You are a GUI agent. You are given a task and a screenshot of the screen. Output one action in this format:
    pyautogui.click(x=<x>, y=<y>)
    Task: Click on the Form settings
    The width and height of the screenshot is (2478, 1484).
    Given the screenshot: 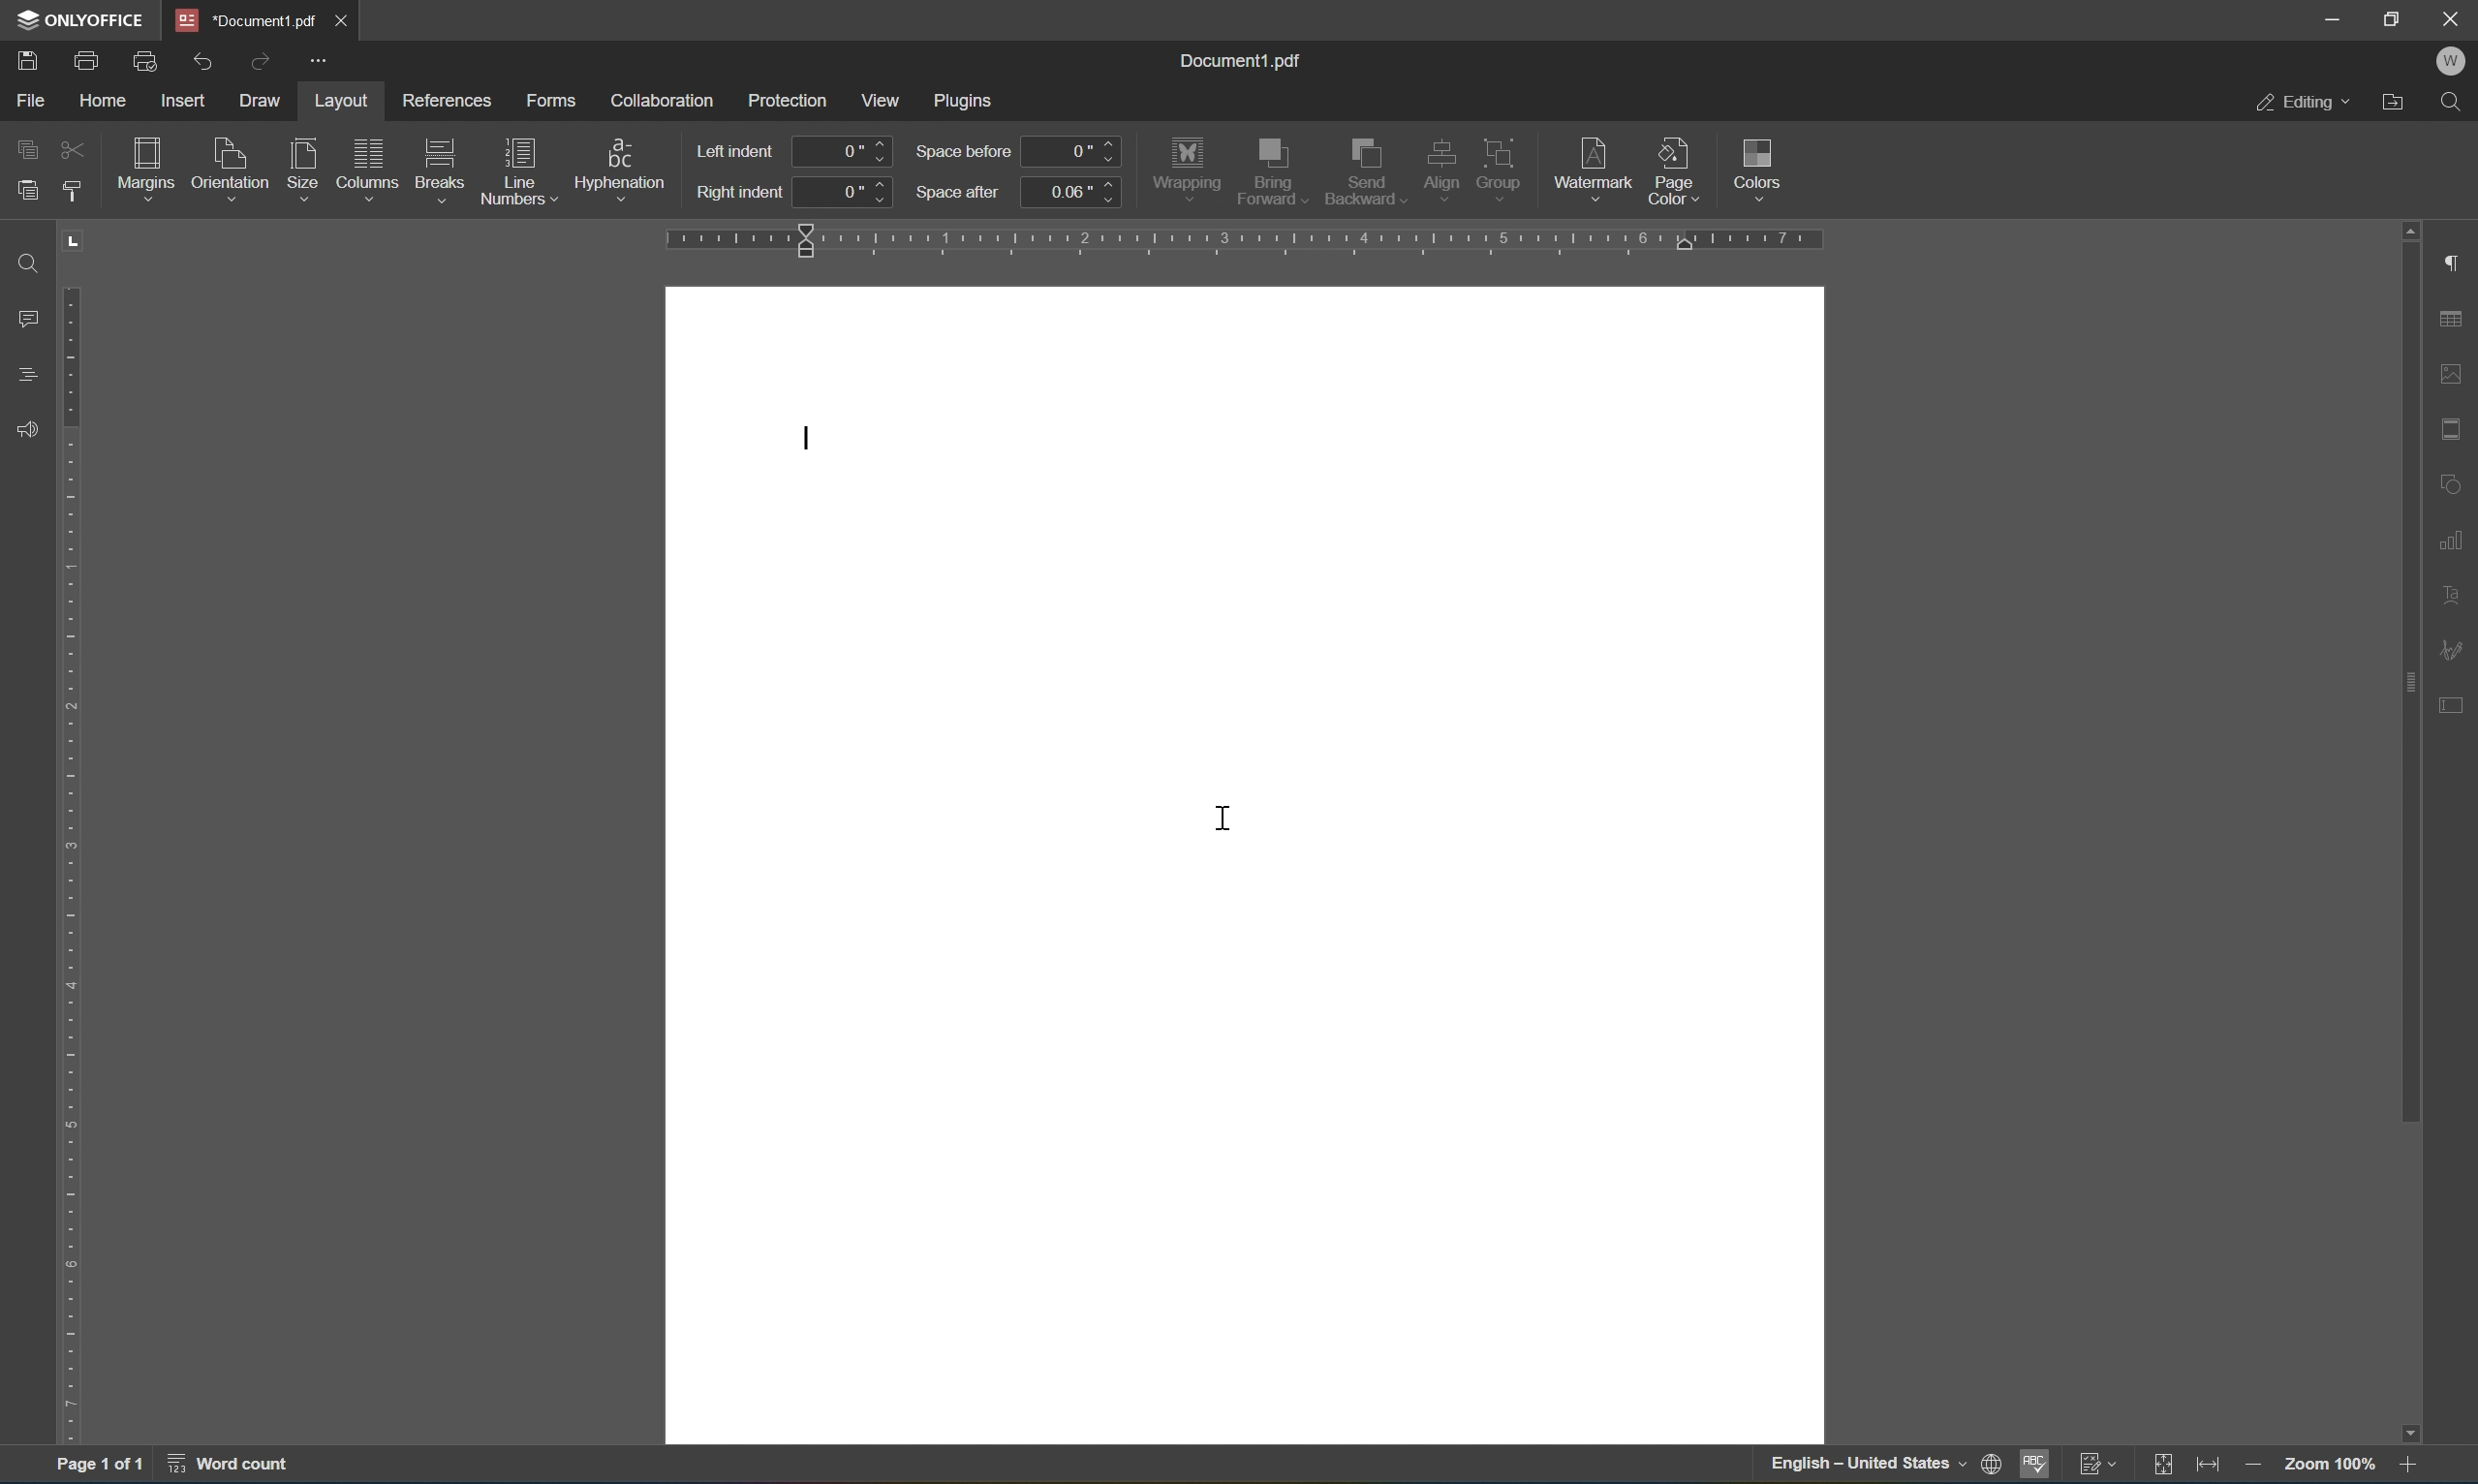 What is the action you would take?
    pyautogui.click(x=2452, y=701)
    